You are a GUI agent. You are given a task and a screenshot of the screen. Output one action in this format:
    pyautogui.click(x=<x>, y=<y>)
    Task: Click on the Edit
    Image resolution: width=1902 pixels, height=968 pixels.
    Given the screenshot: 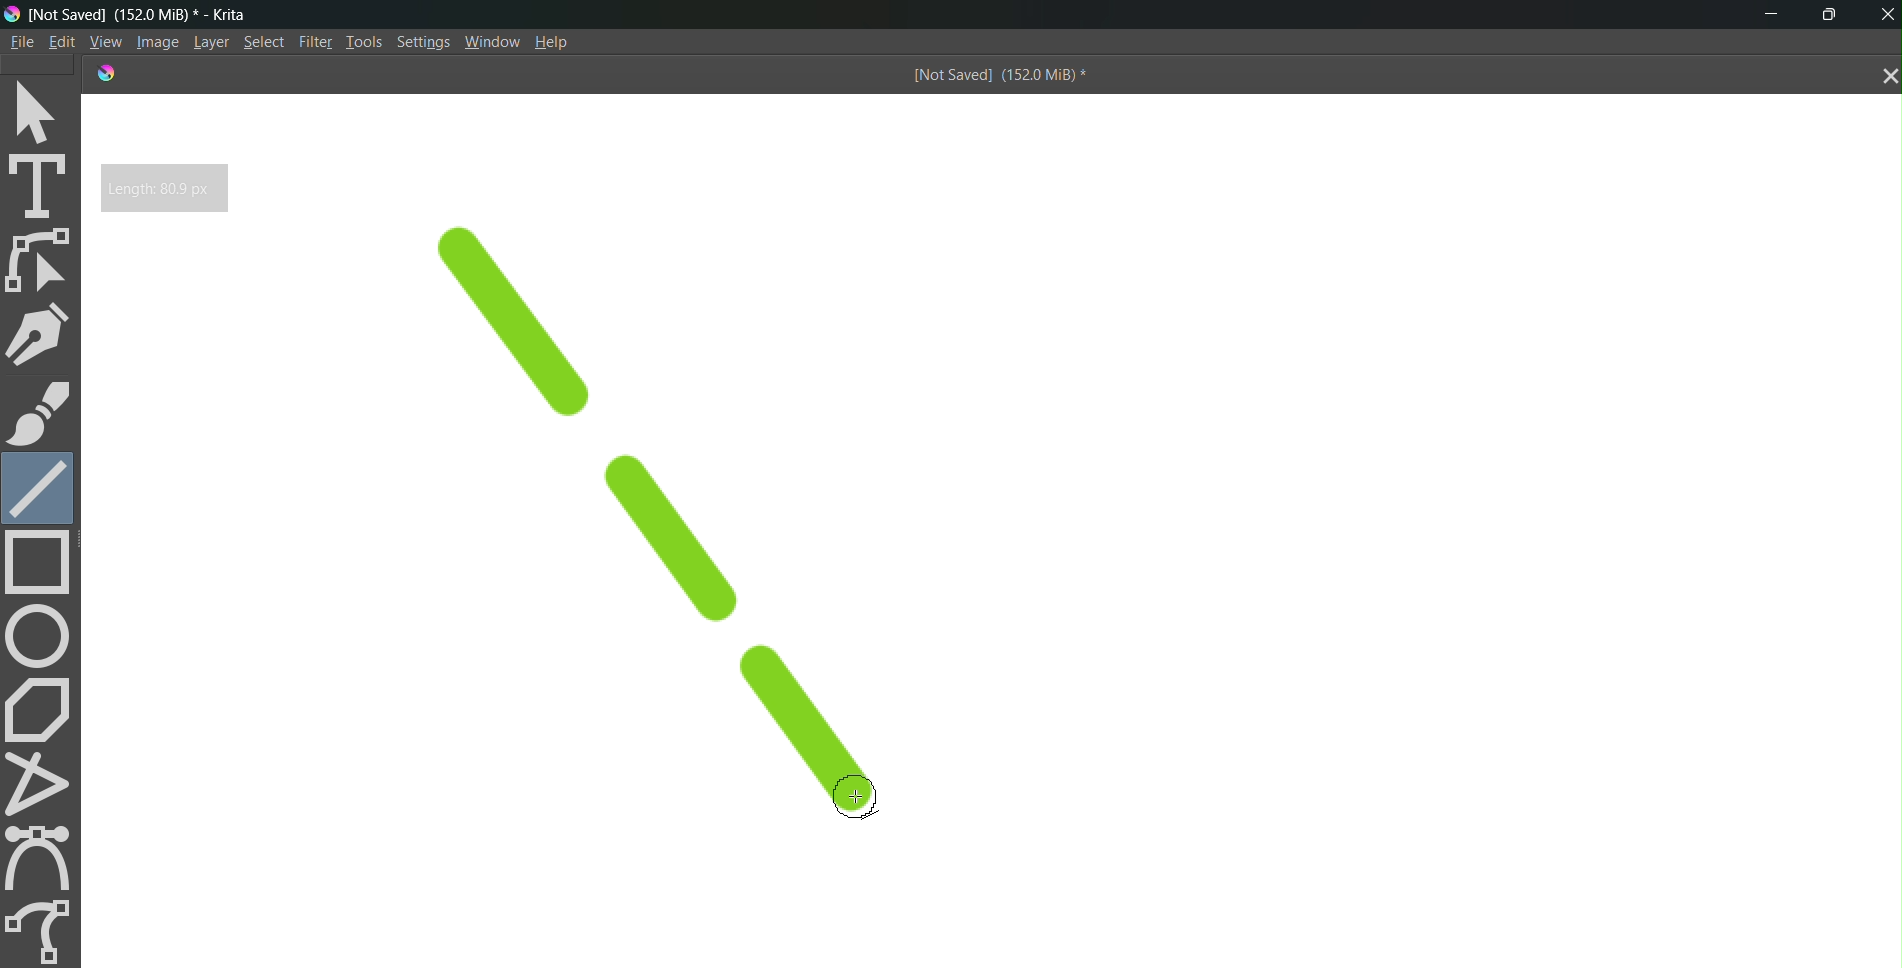 What is the action you would take?
    pyautogui.click(x=62, y=42)
    